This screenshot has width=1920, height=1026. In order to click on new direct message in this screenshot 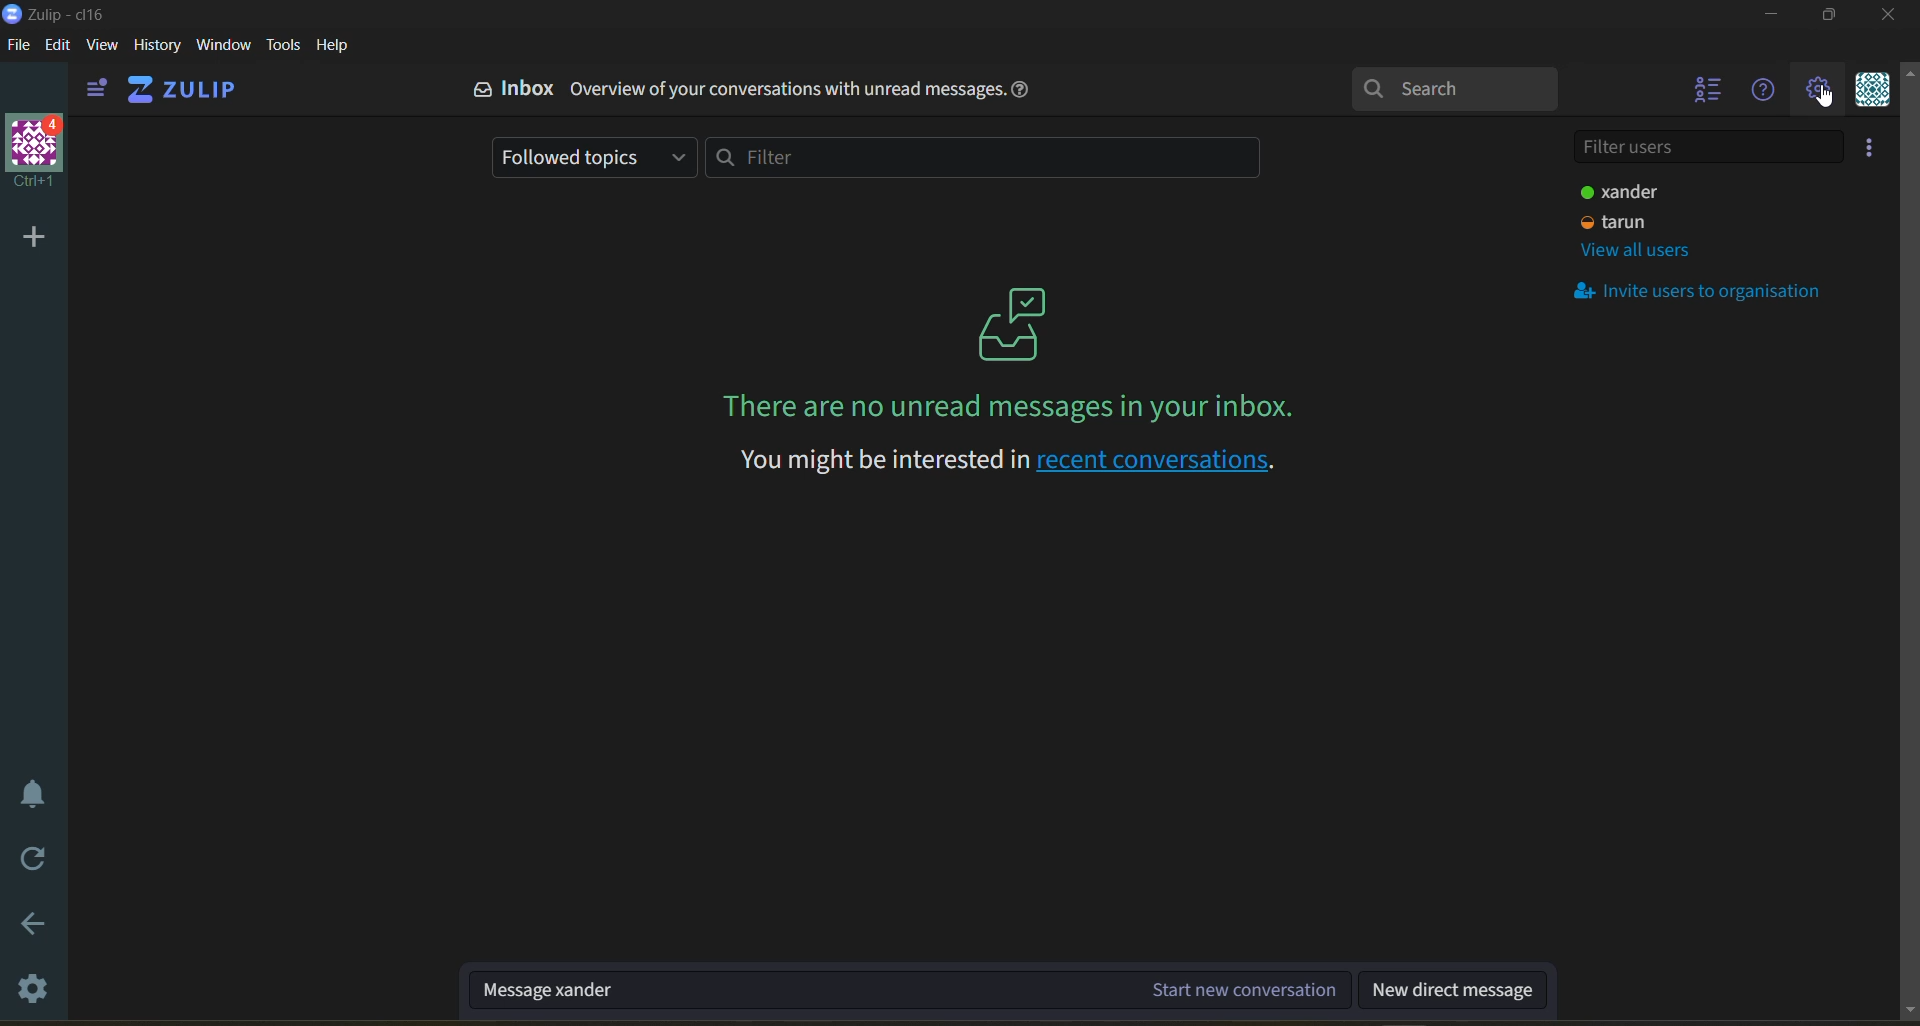, I will do `click(1455, 990)`.